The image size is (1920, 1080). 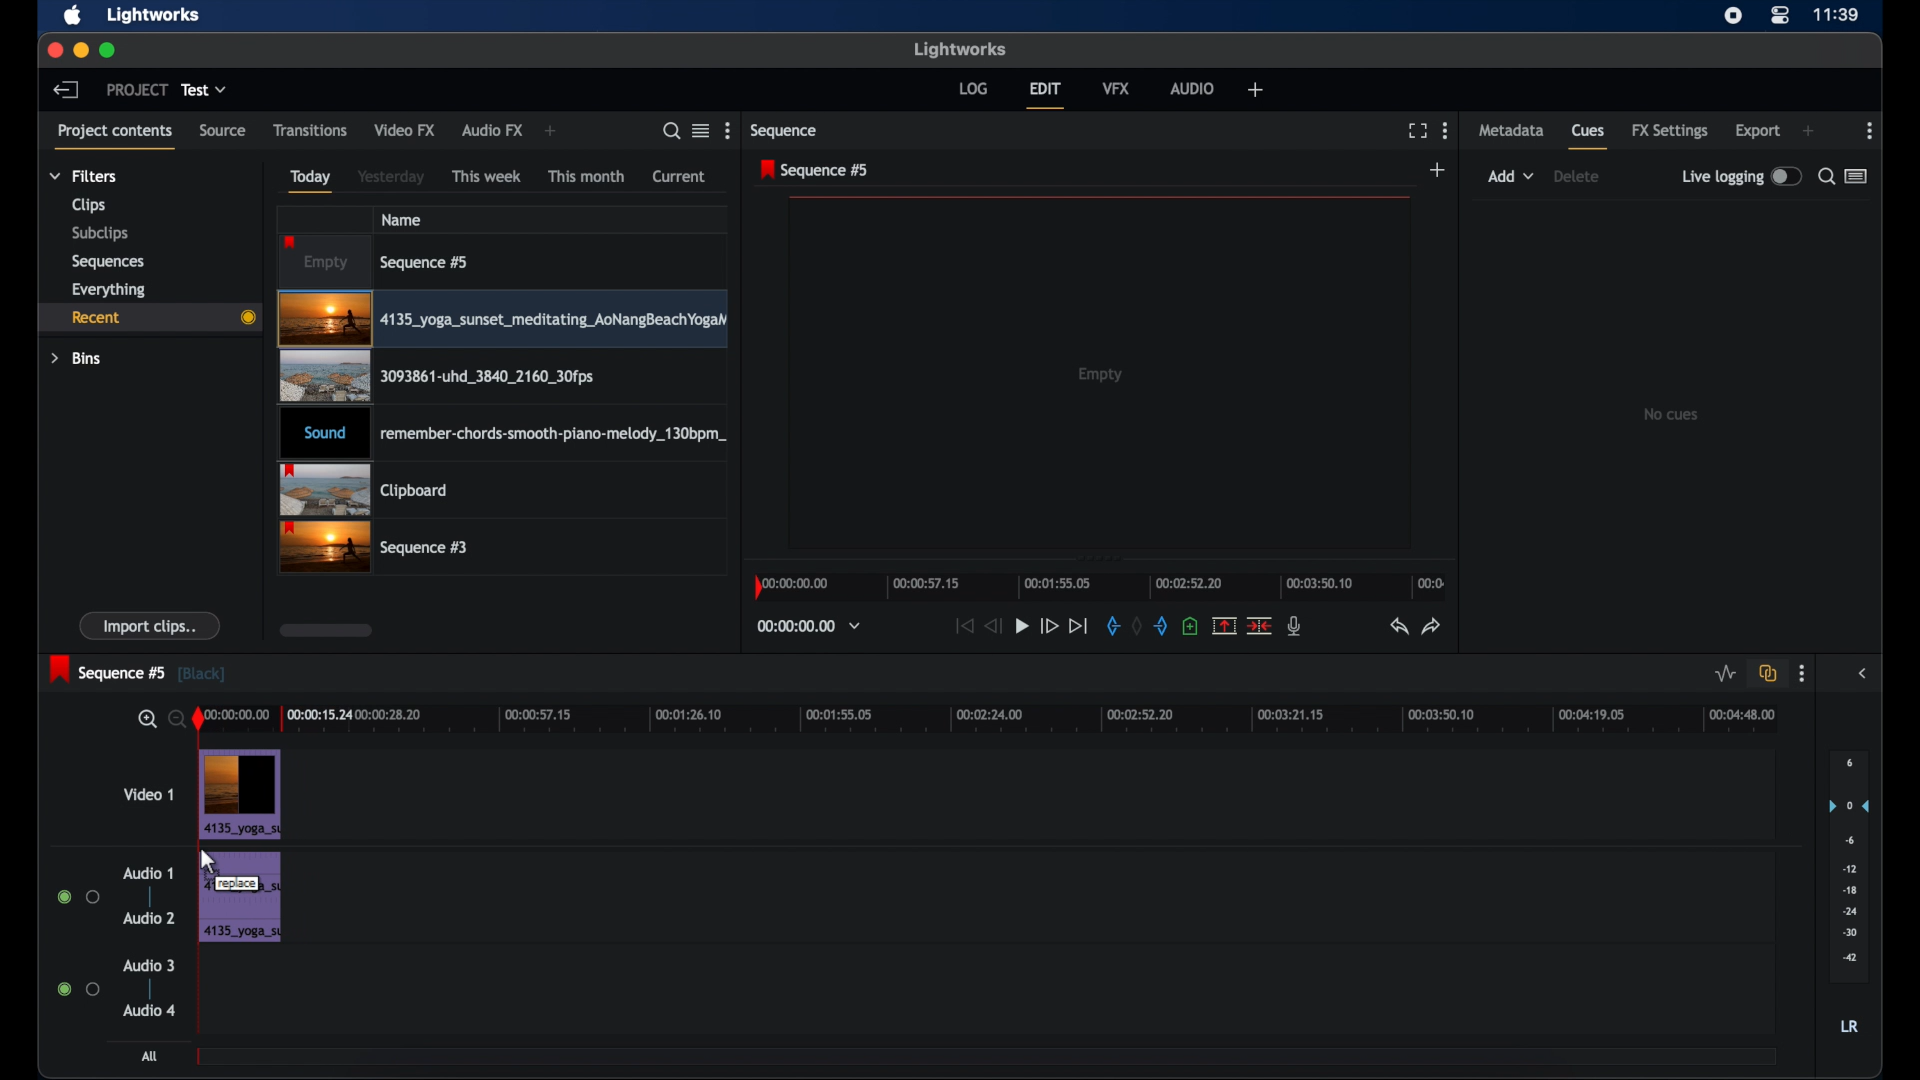 I want to click on scroll box, so click(x=325, y=630).